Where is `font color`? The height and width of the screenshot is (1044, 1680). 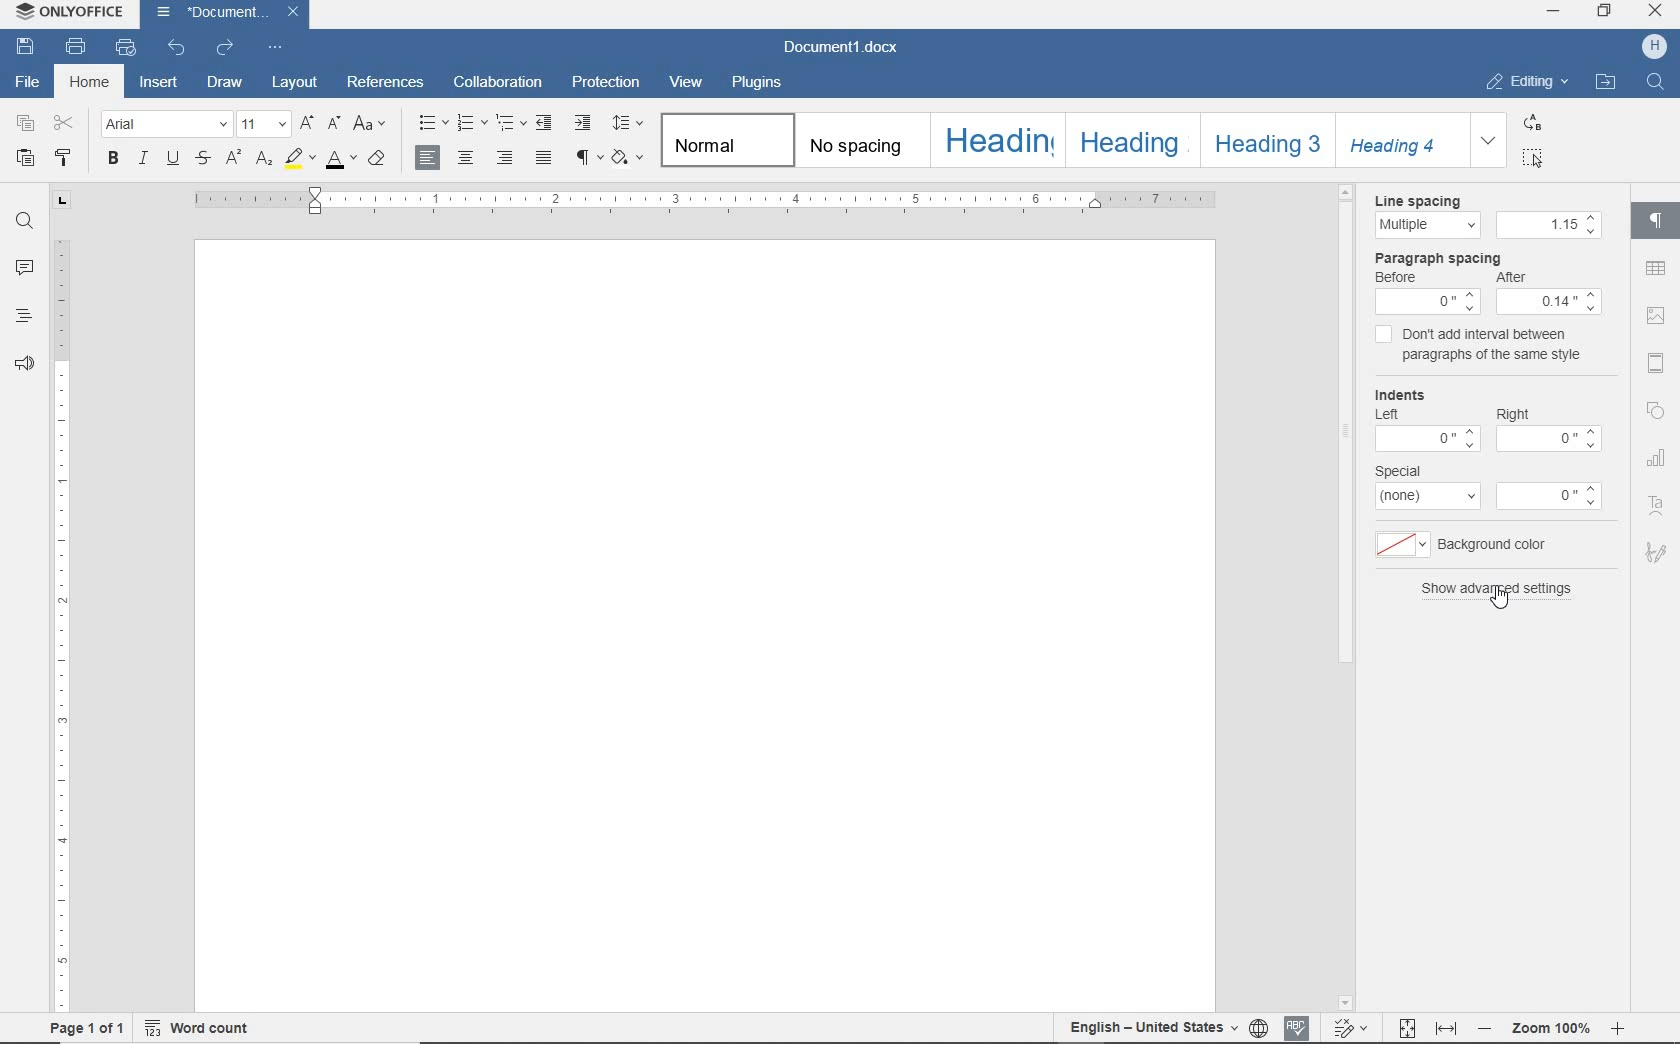 font color is located at coordinates (339, 160).